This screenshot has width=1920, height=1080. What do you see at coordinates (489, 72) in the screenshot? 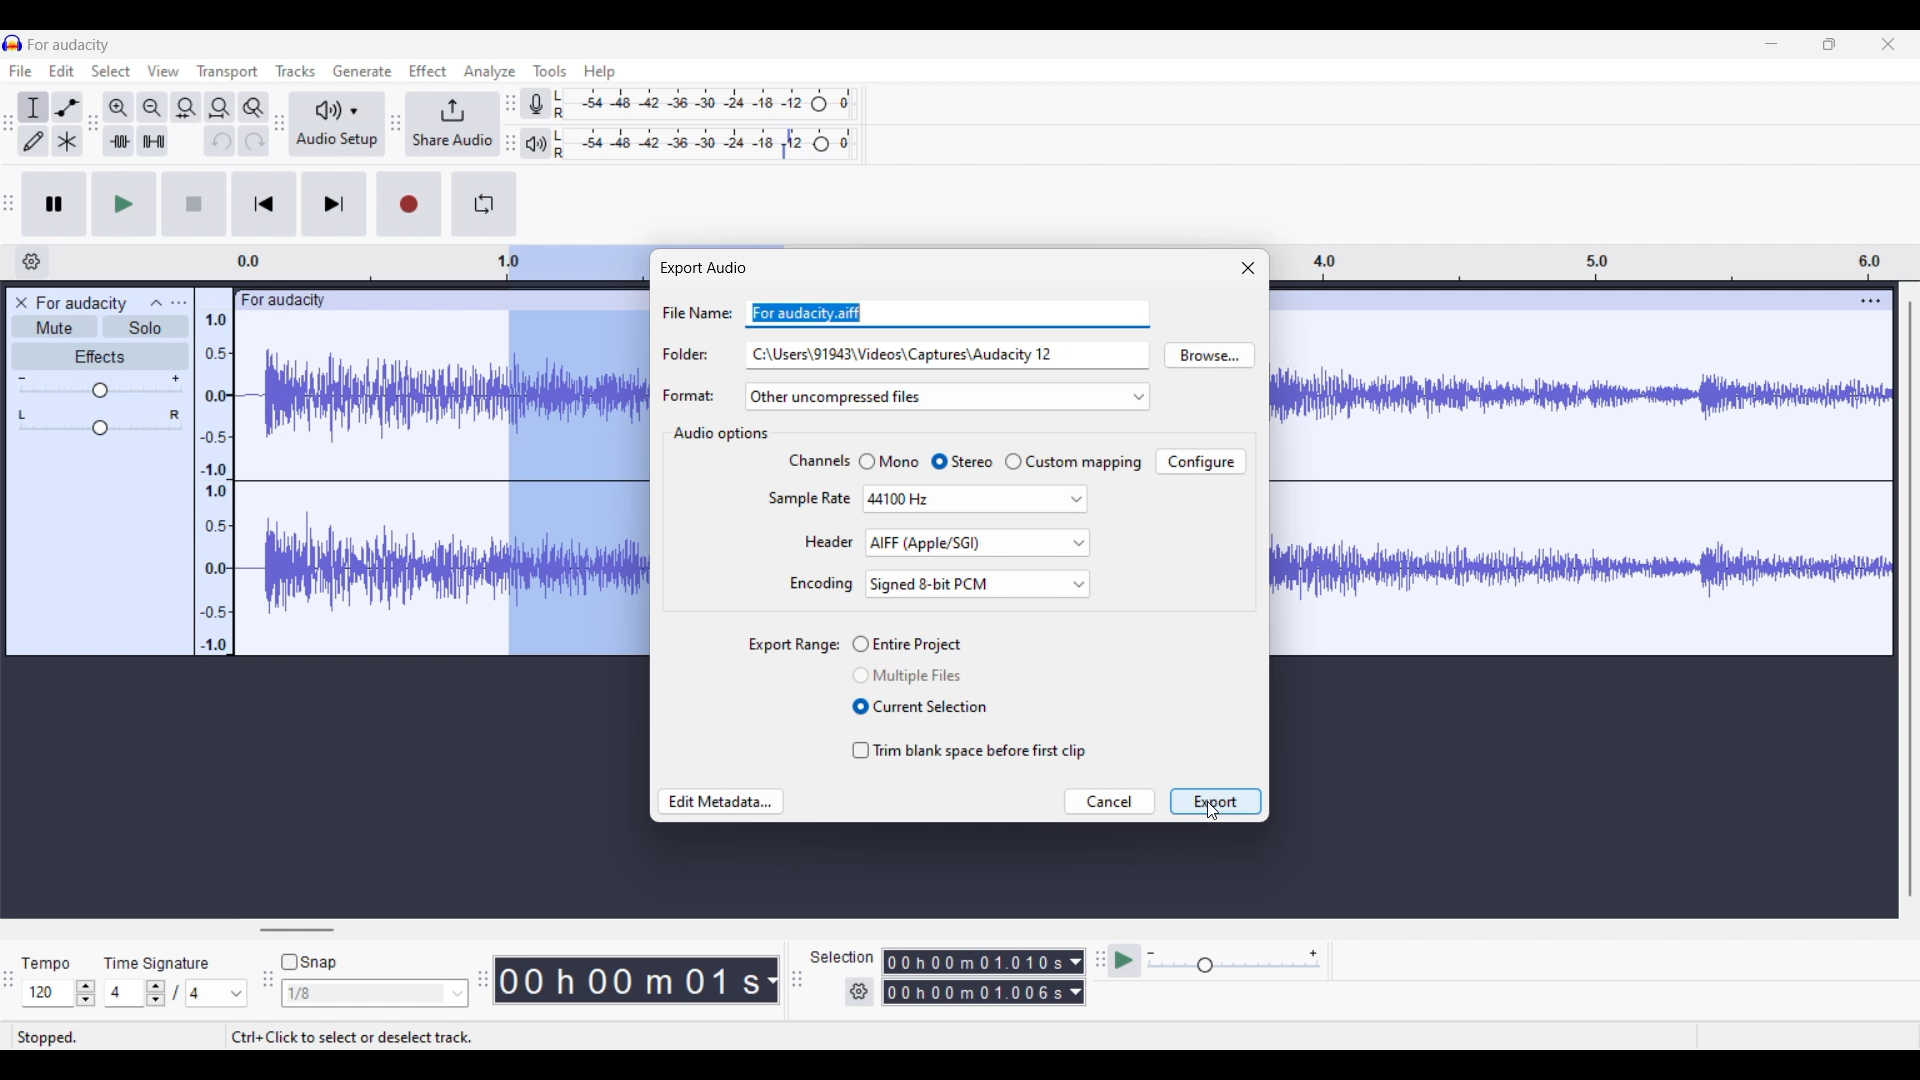
I see `Analyze menu` at bounding box center [489, 72].